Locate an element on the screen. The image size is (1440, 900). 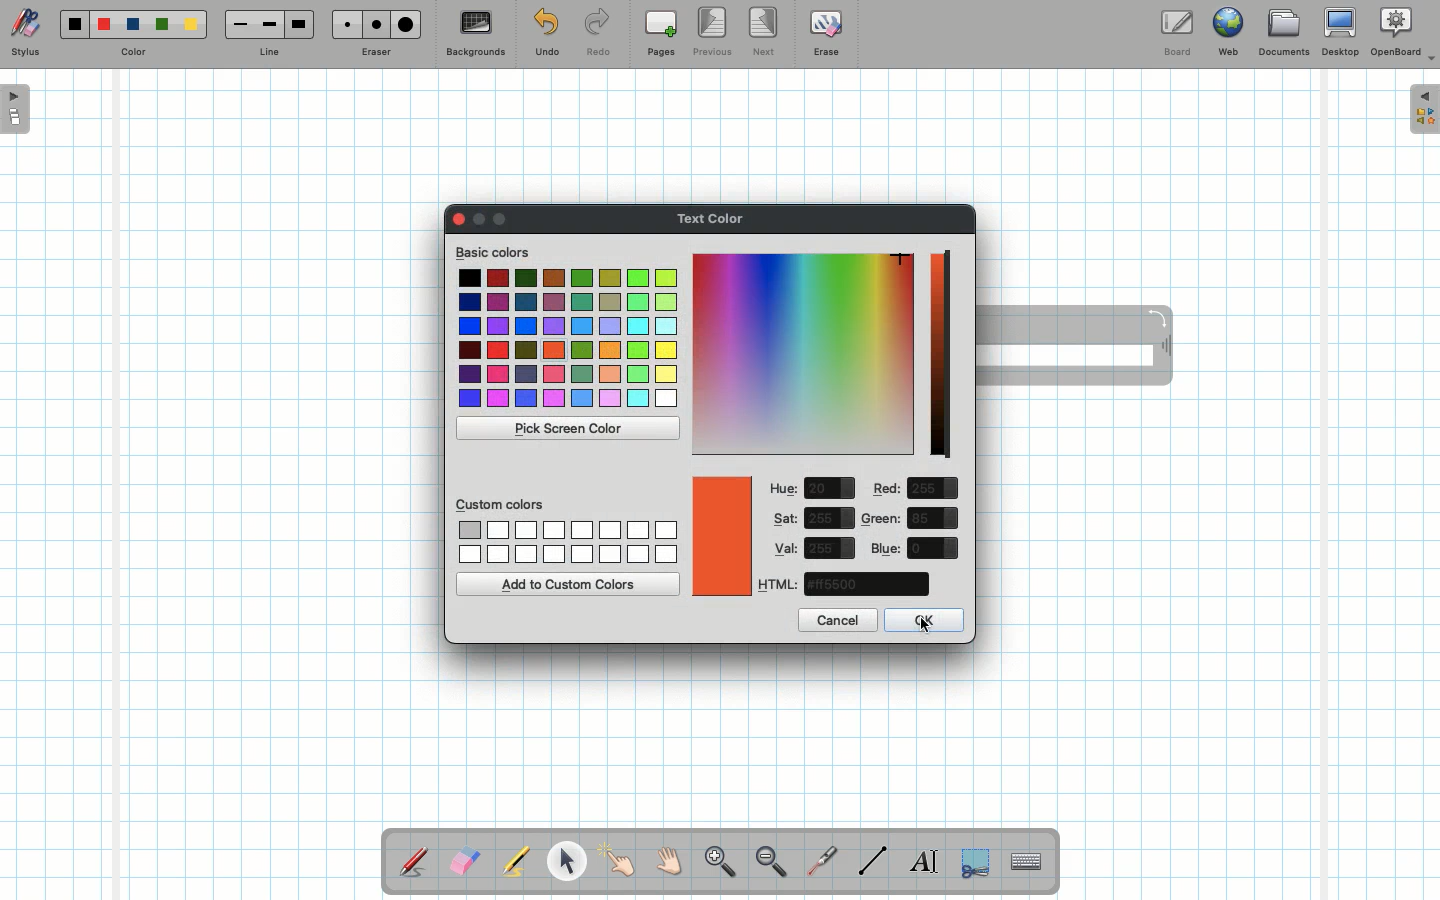
Redo is located at coordinates (598, 36).